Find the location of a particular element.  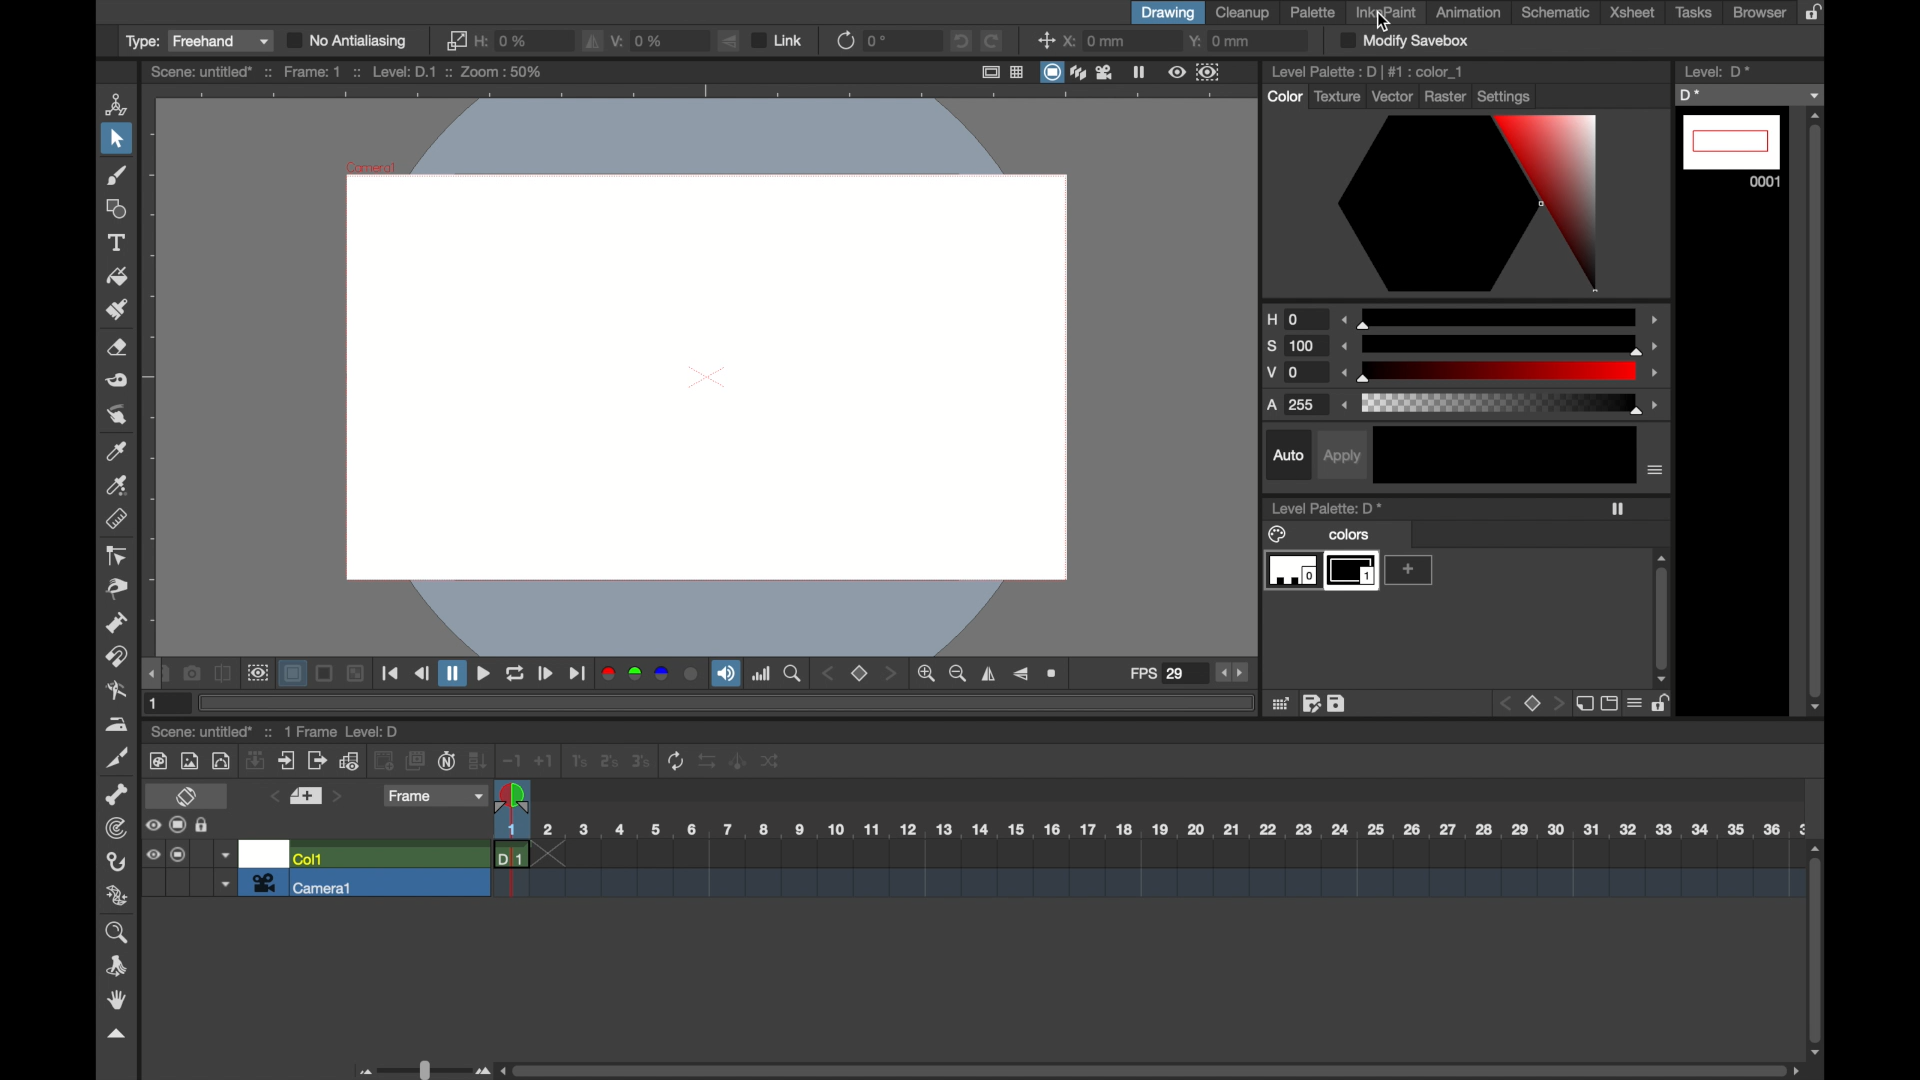

screen is located at coordinates (178, 826).